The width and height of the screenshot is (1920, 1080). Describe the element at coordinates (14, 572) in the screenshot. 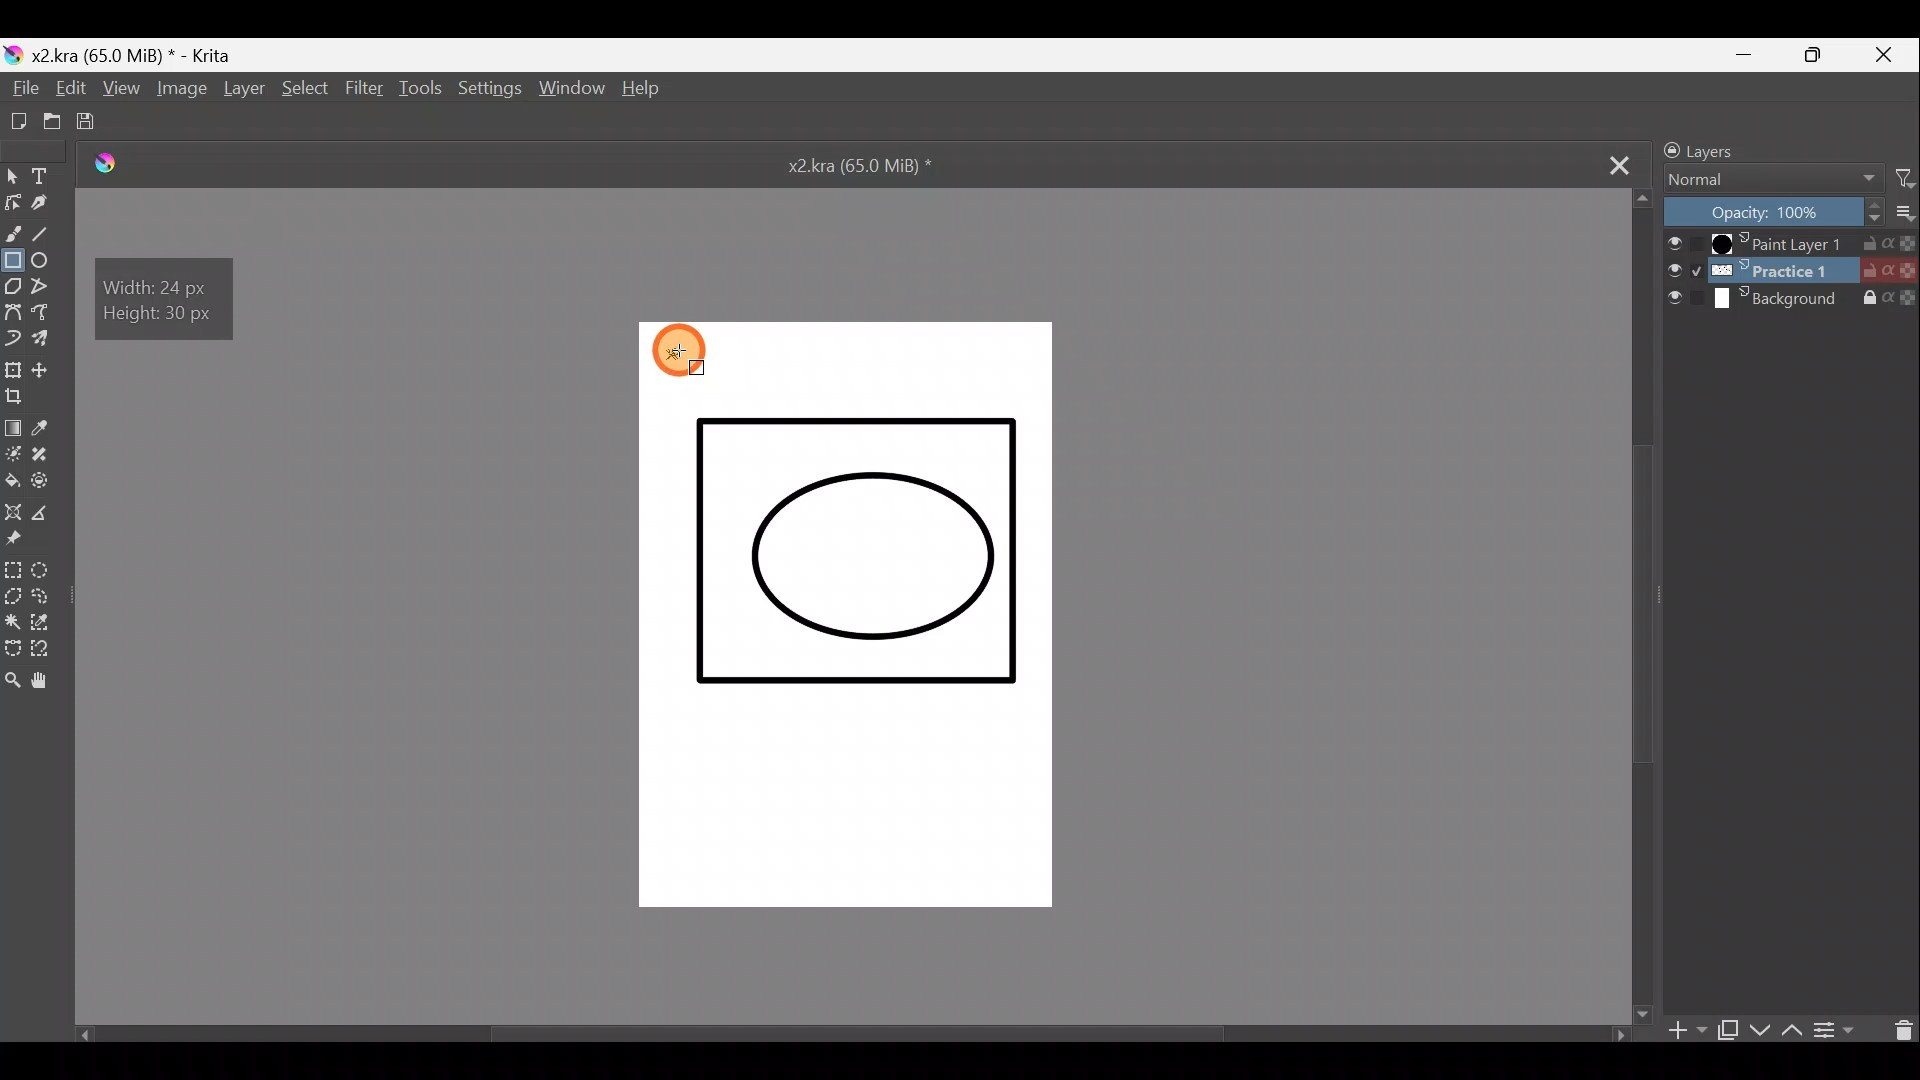

I see `Rectangular selection tool` at that location.